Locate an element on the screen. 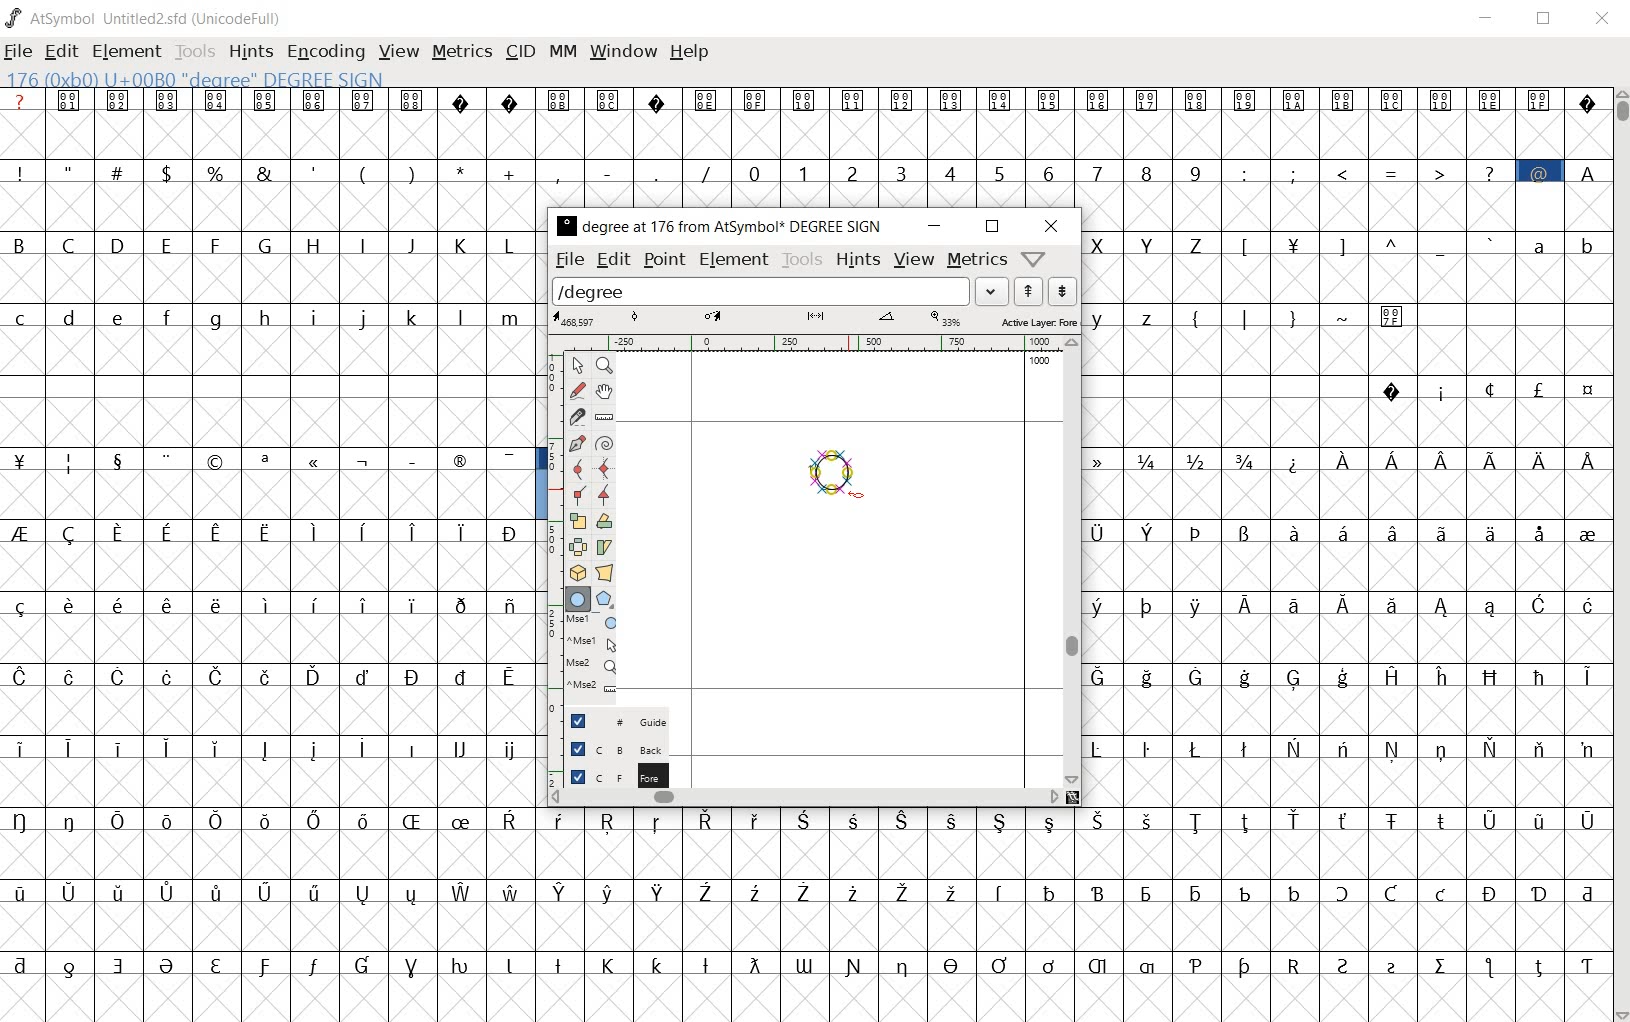  load word list is located at coordinates (779, 290).